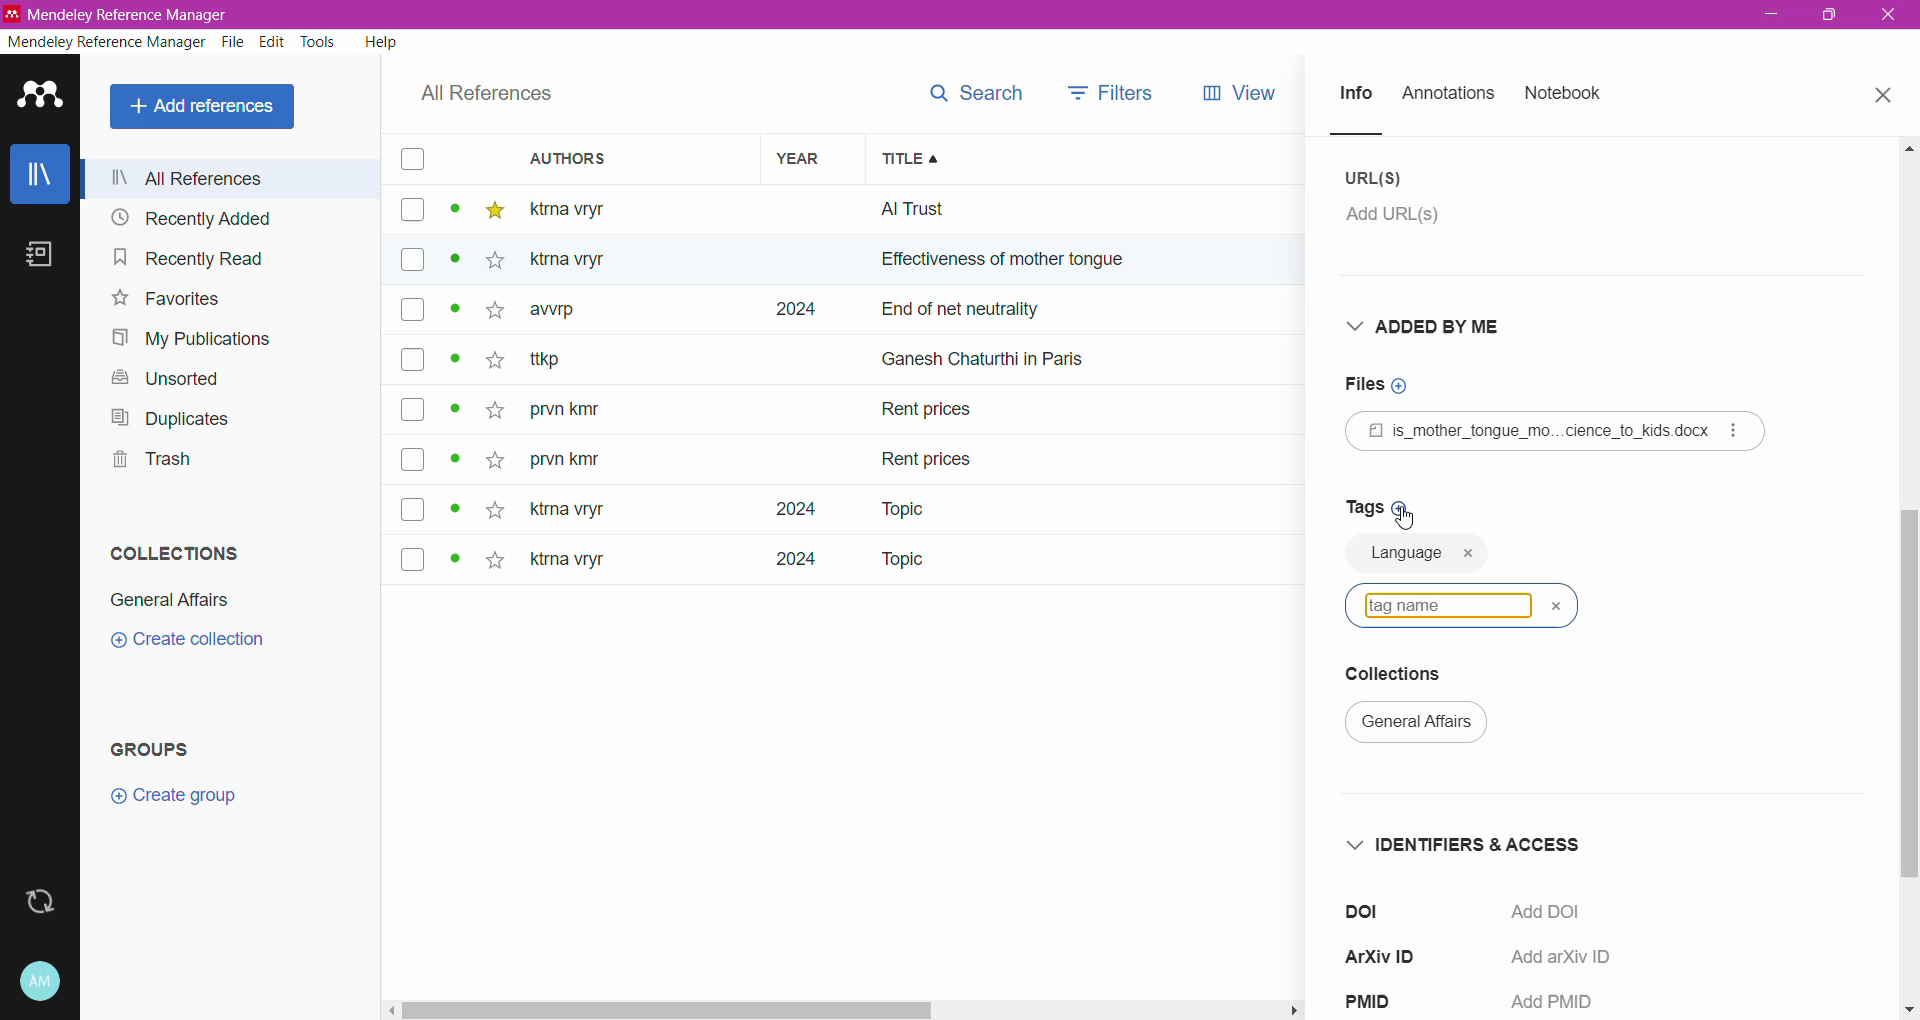  Describe the element at coordinates (565, 462) in the screenshot. I see `prvn kity` at that location.